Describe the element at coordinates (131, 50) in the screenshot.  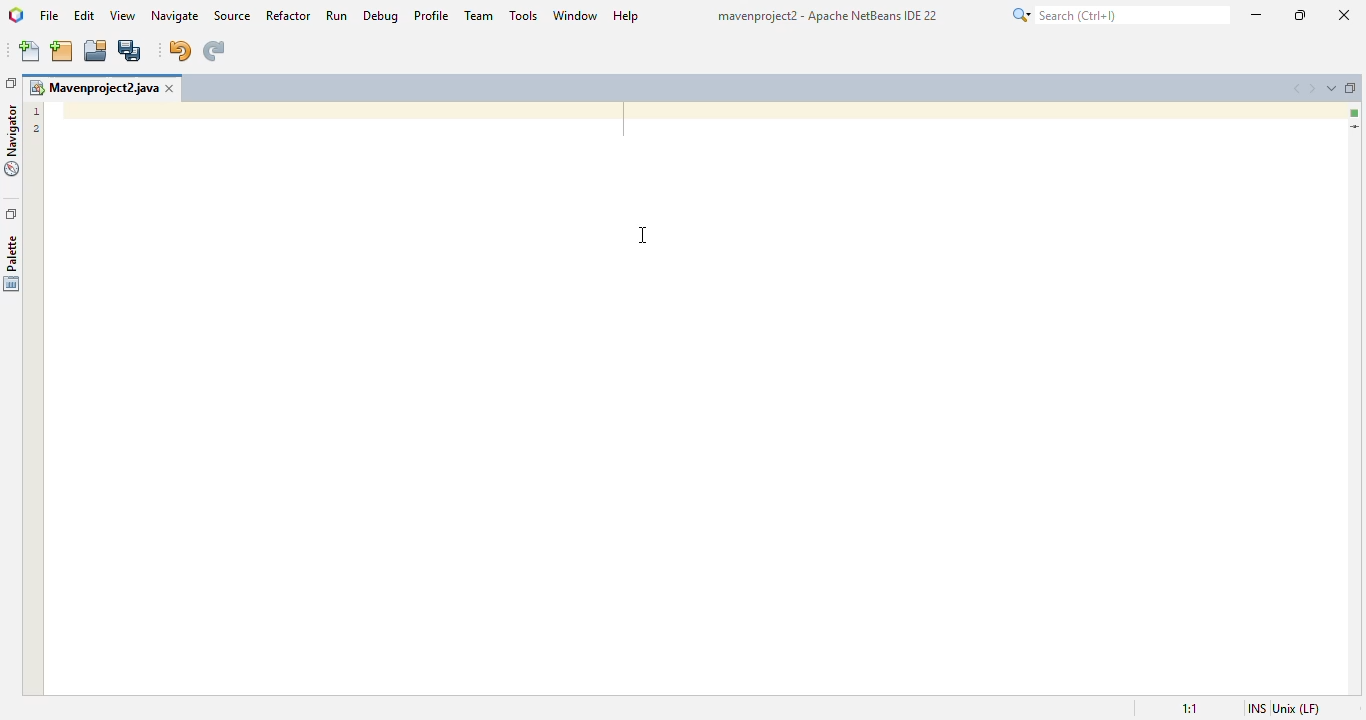
I see `save all` at that location.